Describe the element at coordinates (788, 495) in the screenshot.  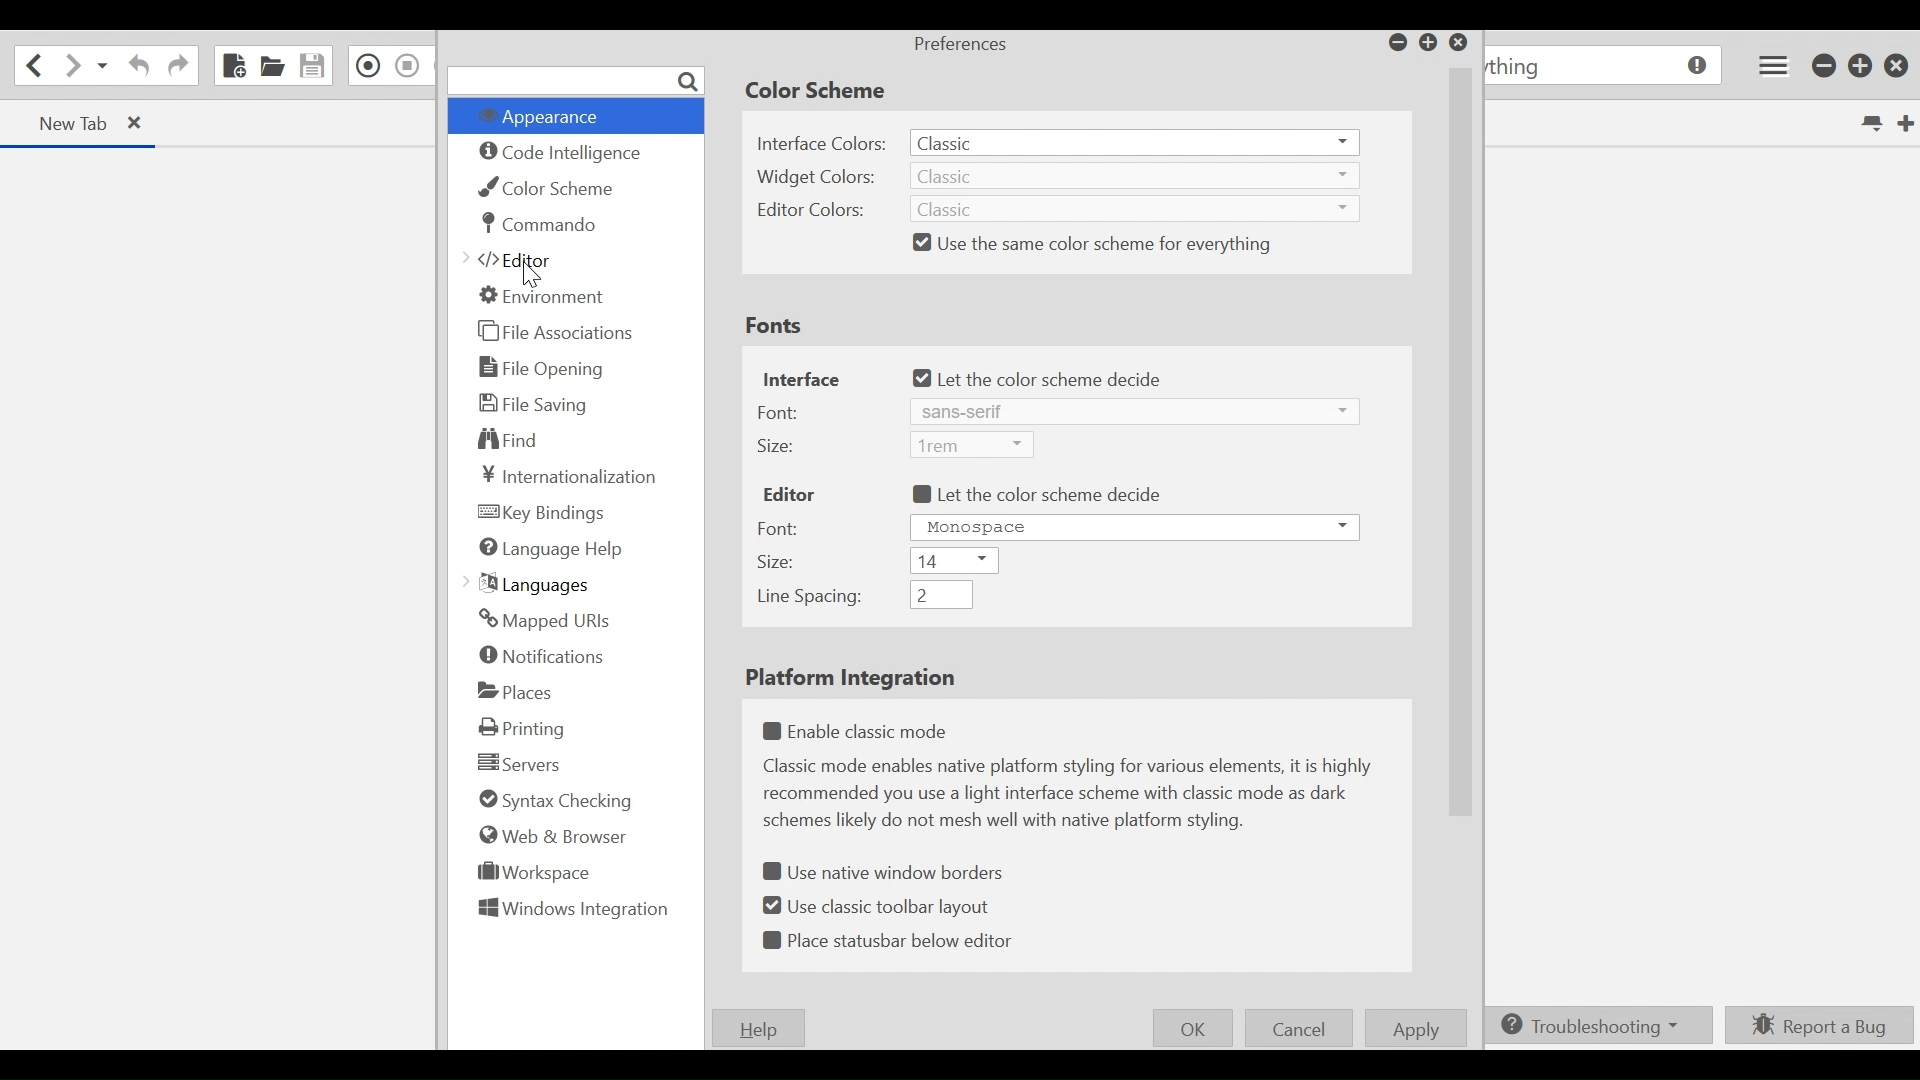
I see `Editor` at that location.